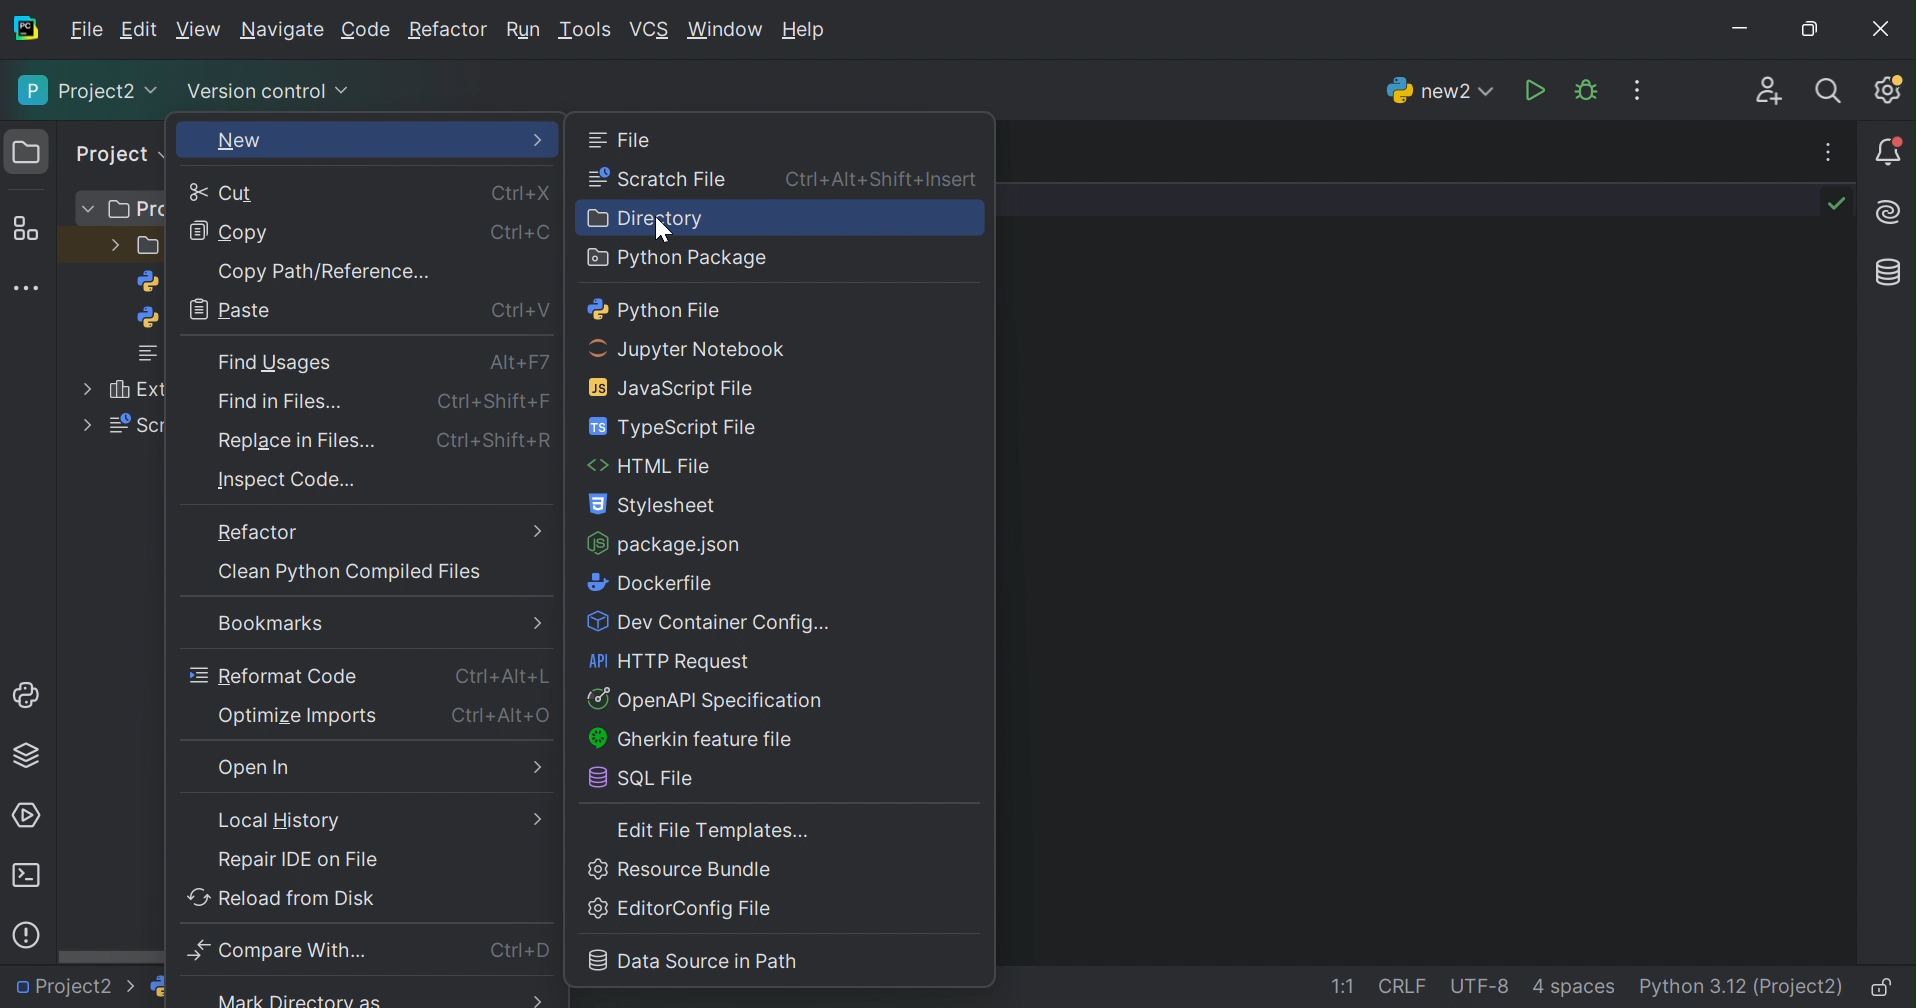  Describe the element at coordinates (539, 141) in the screenshot. I see `More` at that location.